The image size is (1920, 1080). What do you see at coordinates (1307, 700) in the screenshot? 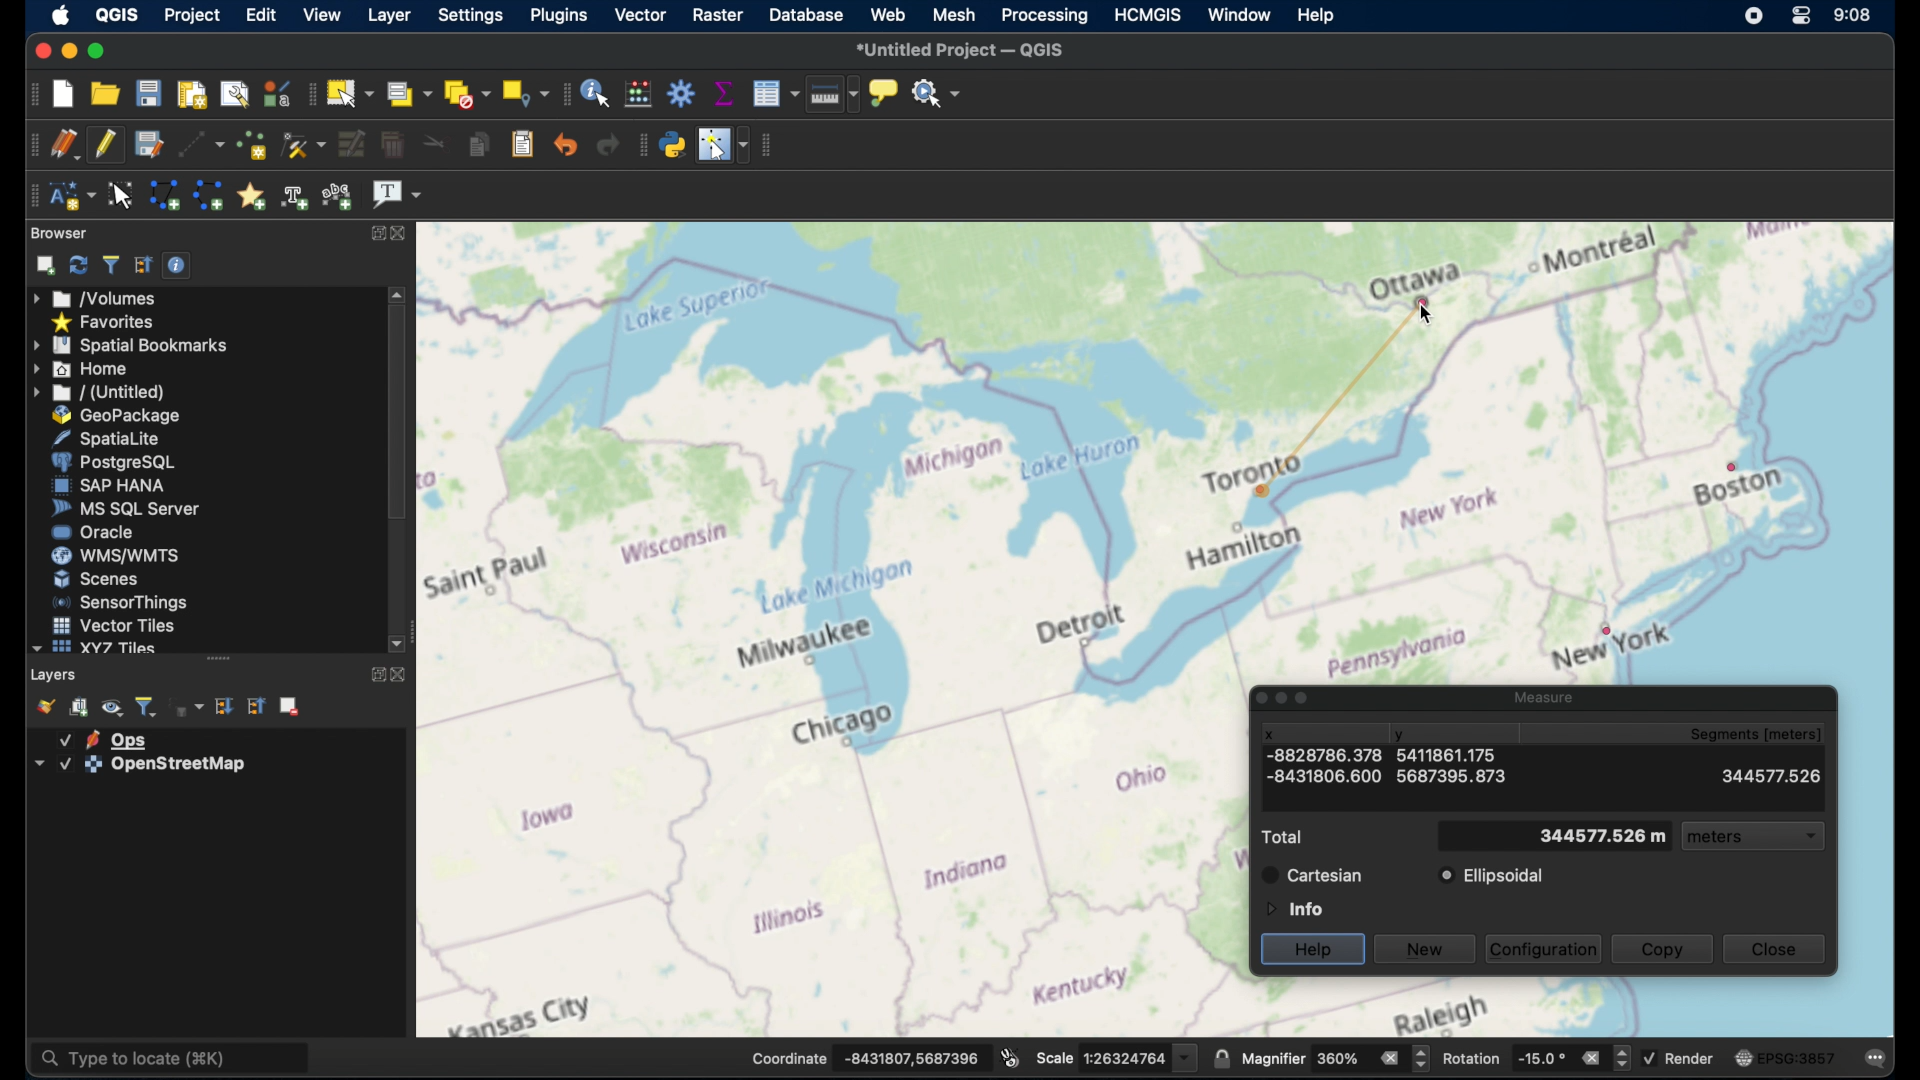
I see `maximize` at bounding box center [1307, 700].